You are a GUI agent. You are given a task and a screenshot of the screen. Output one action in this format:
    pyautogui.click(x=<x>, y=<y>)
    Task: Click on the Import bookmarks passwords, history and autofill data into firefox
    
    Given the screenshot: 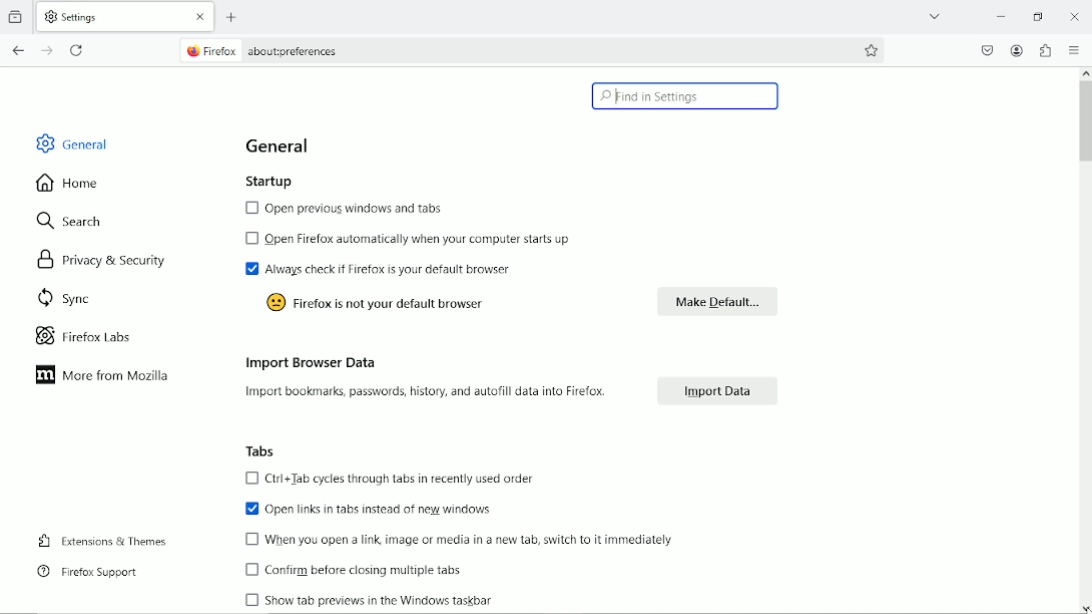 What is the action you would take?
    pyautogui.click(x=423, y=393)
    